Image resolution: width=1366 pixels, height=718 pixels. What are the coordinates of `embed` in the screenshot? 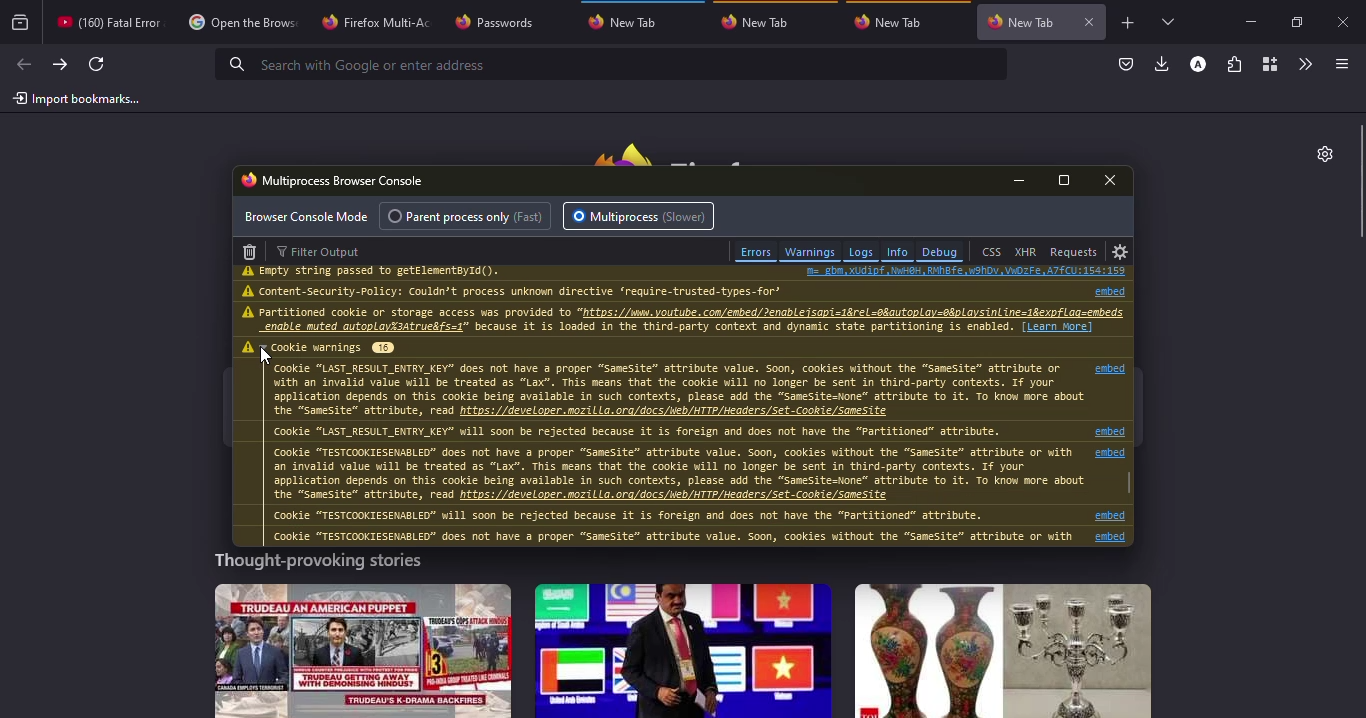 It's located at (1110, 432).